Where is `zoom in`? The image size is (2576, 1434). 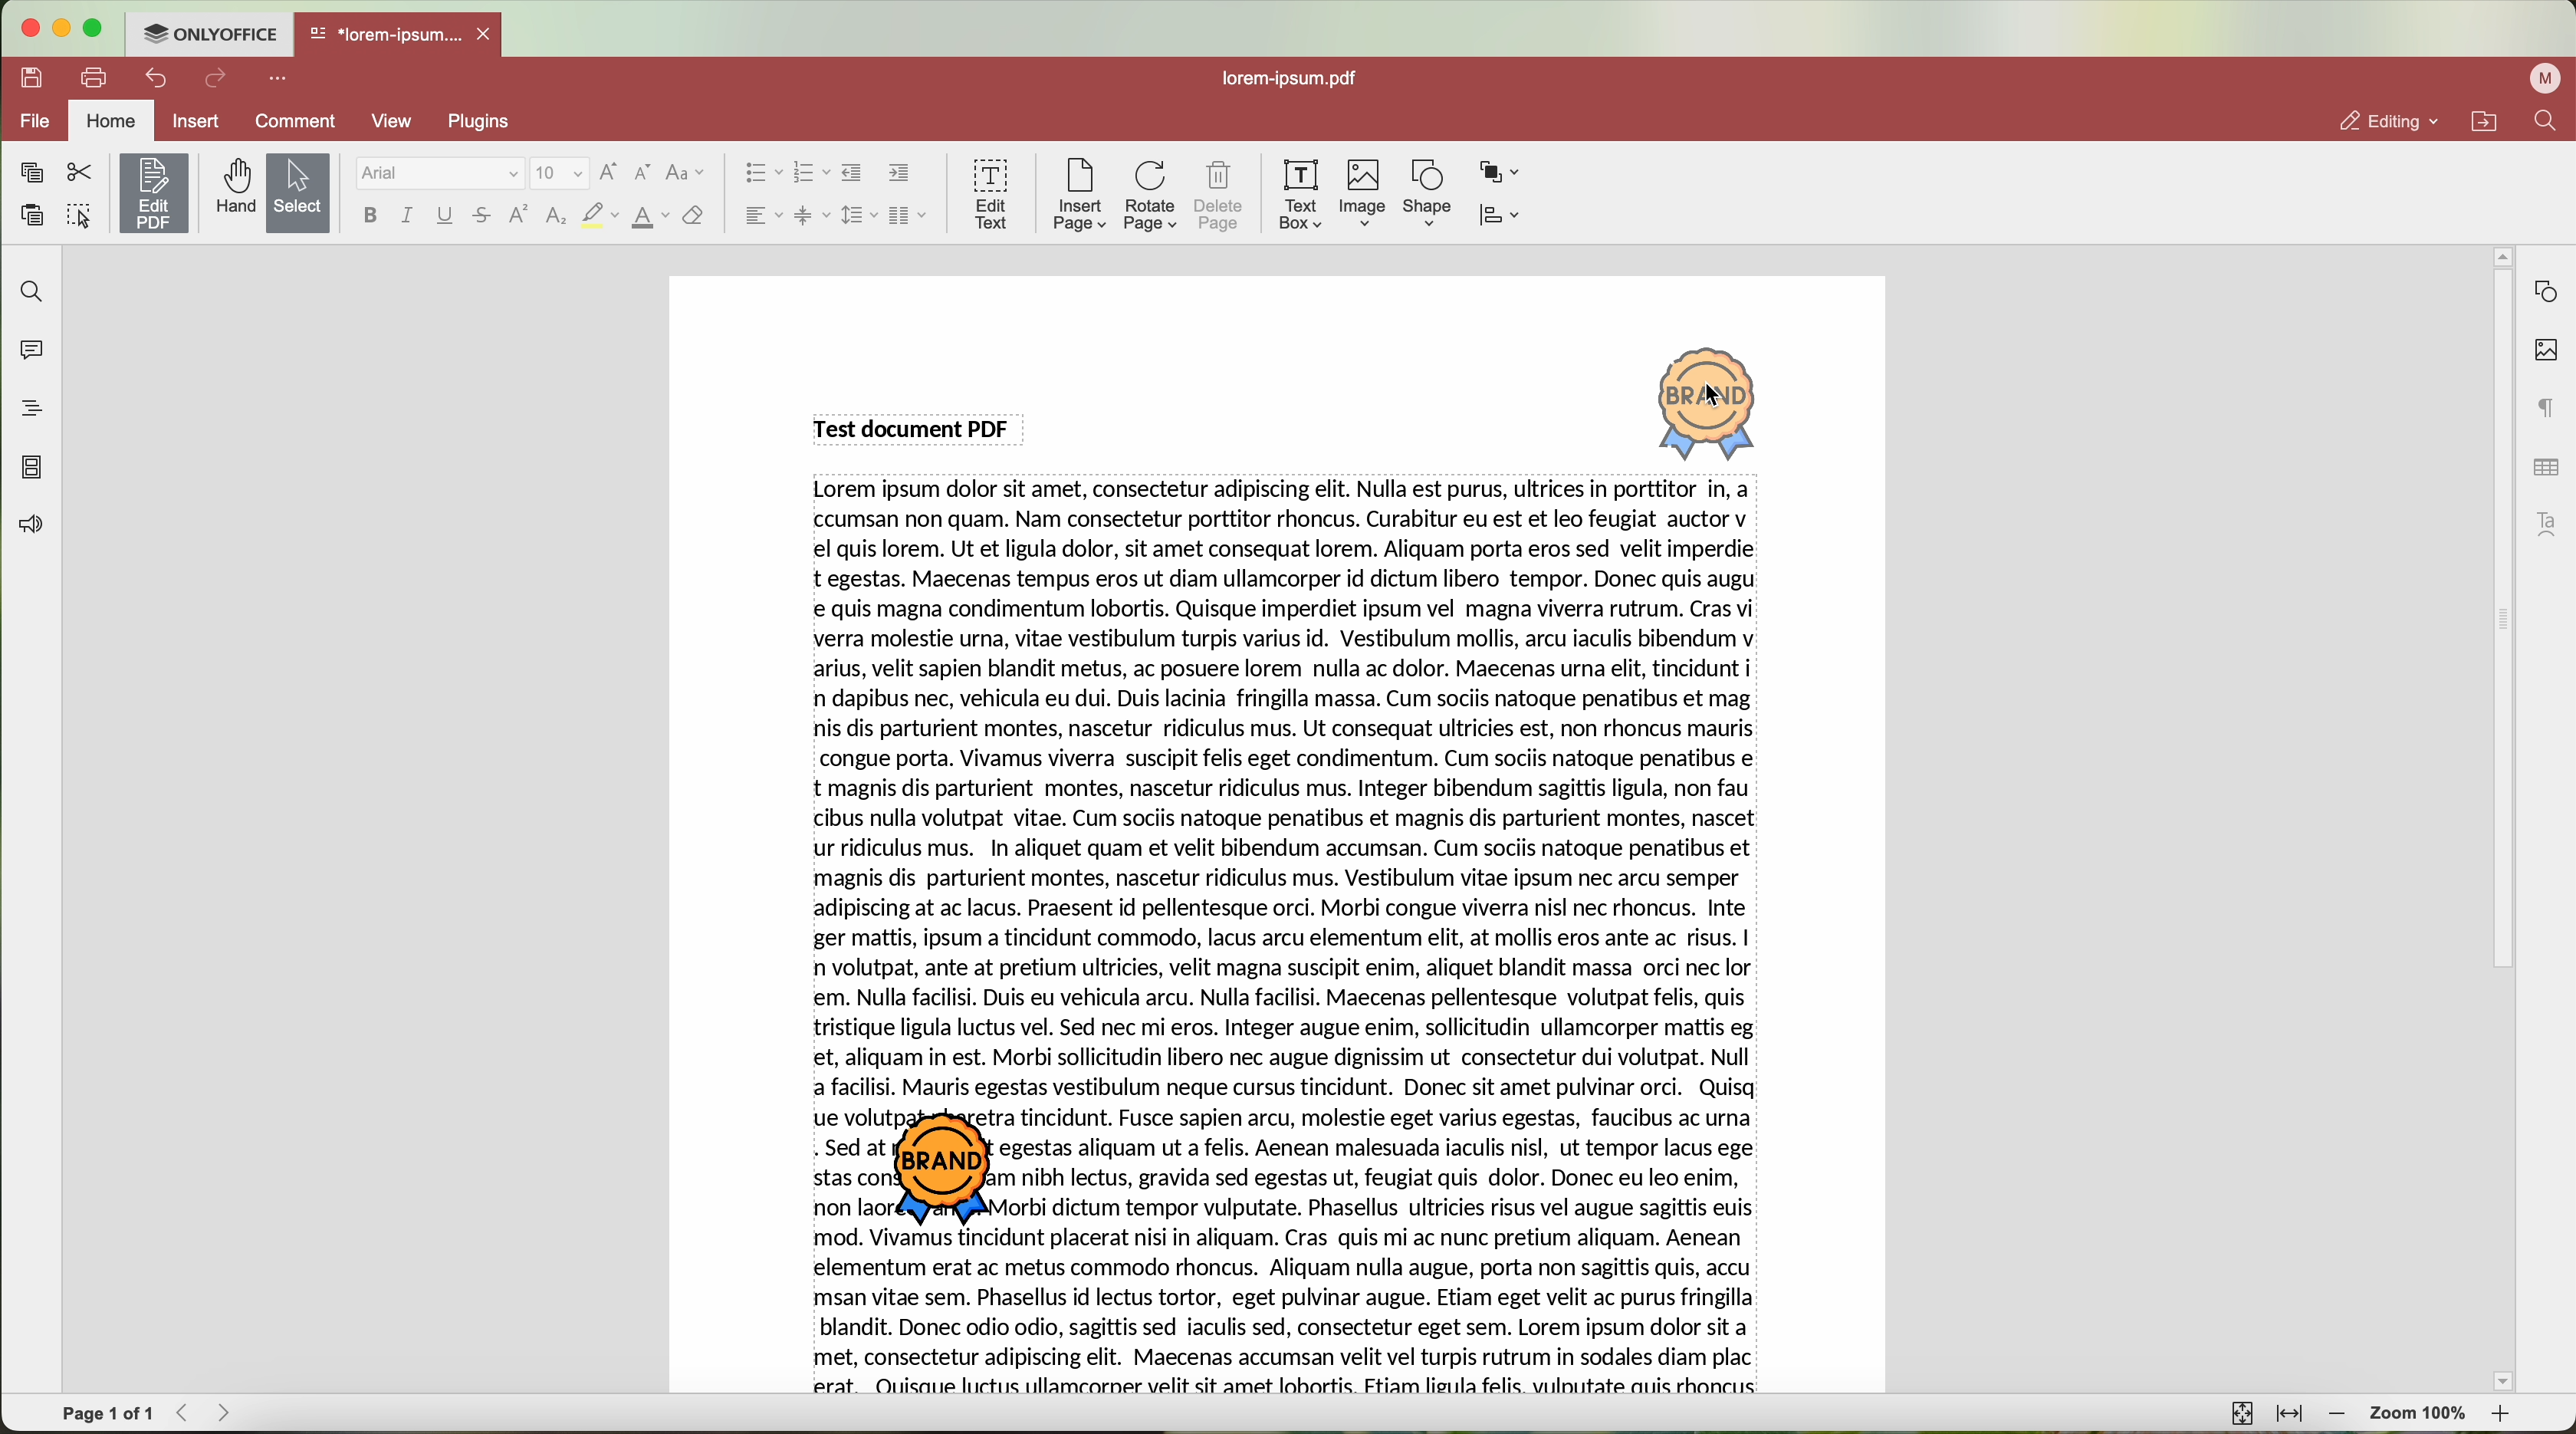
zoom in is located at coordinates (2503, 1418).